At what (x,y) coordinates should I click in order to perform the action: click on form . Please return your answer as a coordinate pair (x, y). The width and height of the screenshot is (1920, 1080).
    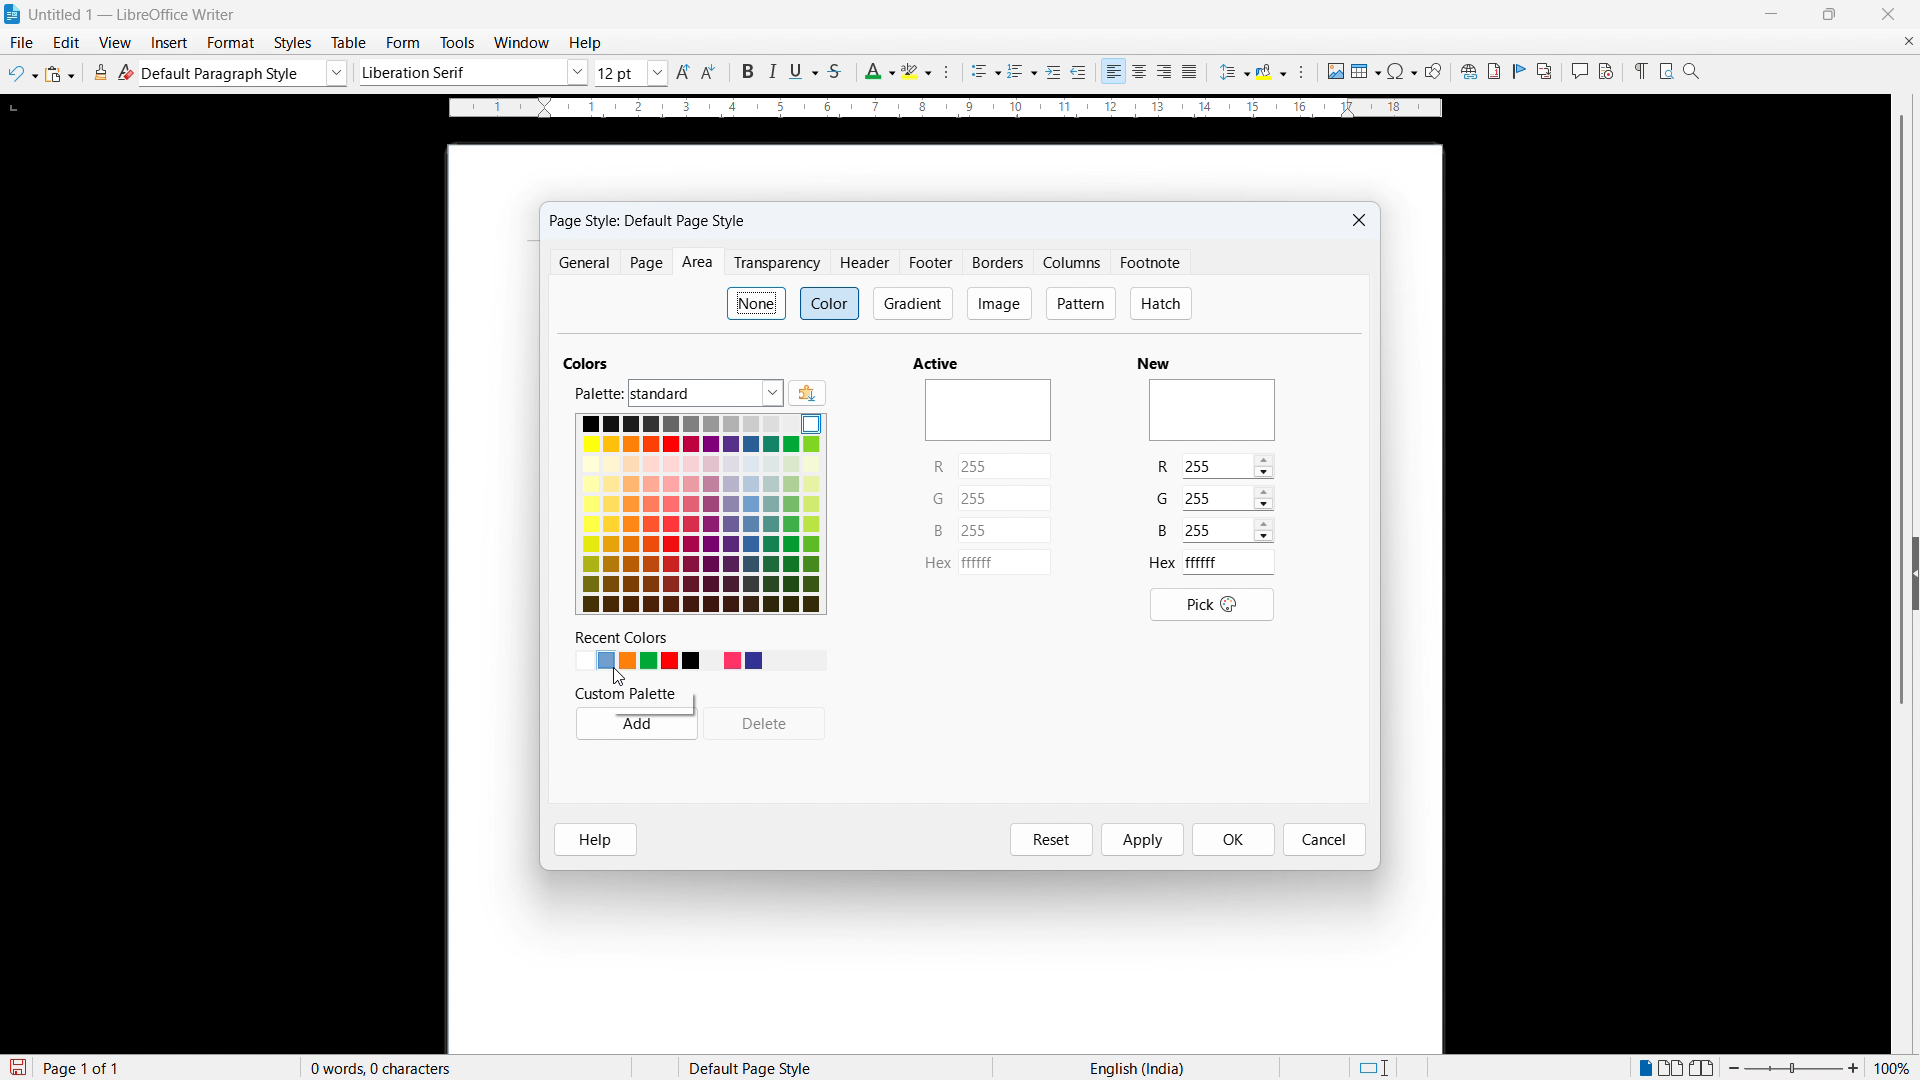
    Looking at the image, I should click on (403, 43).